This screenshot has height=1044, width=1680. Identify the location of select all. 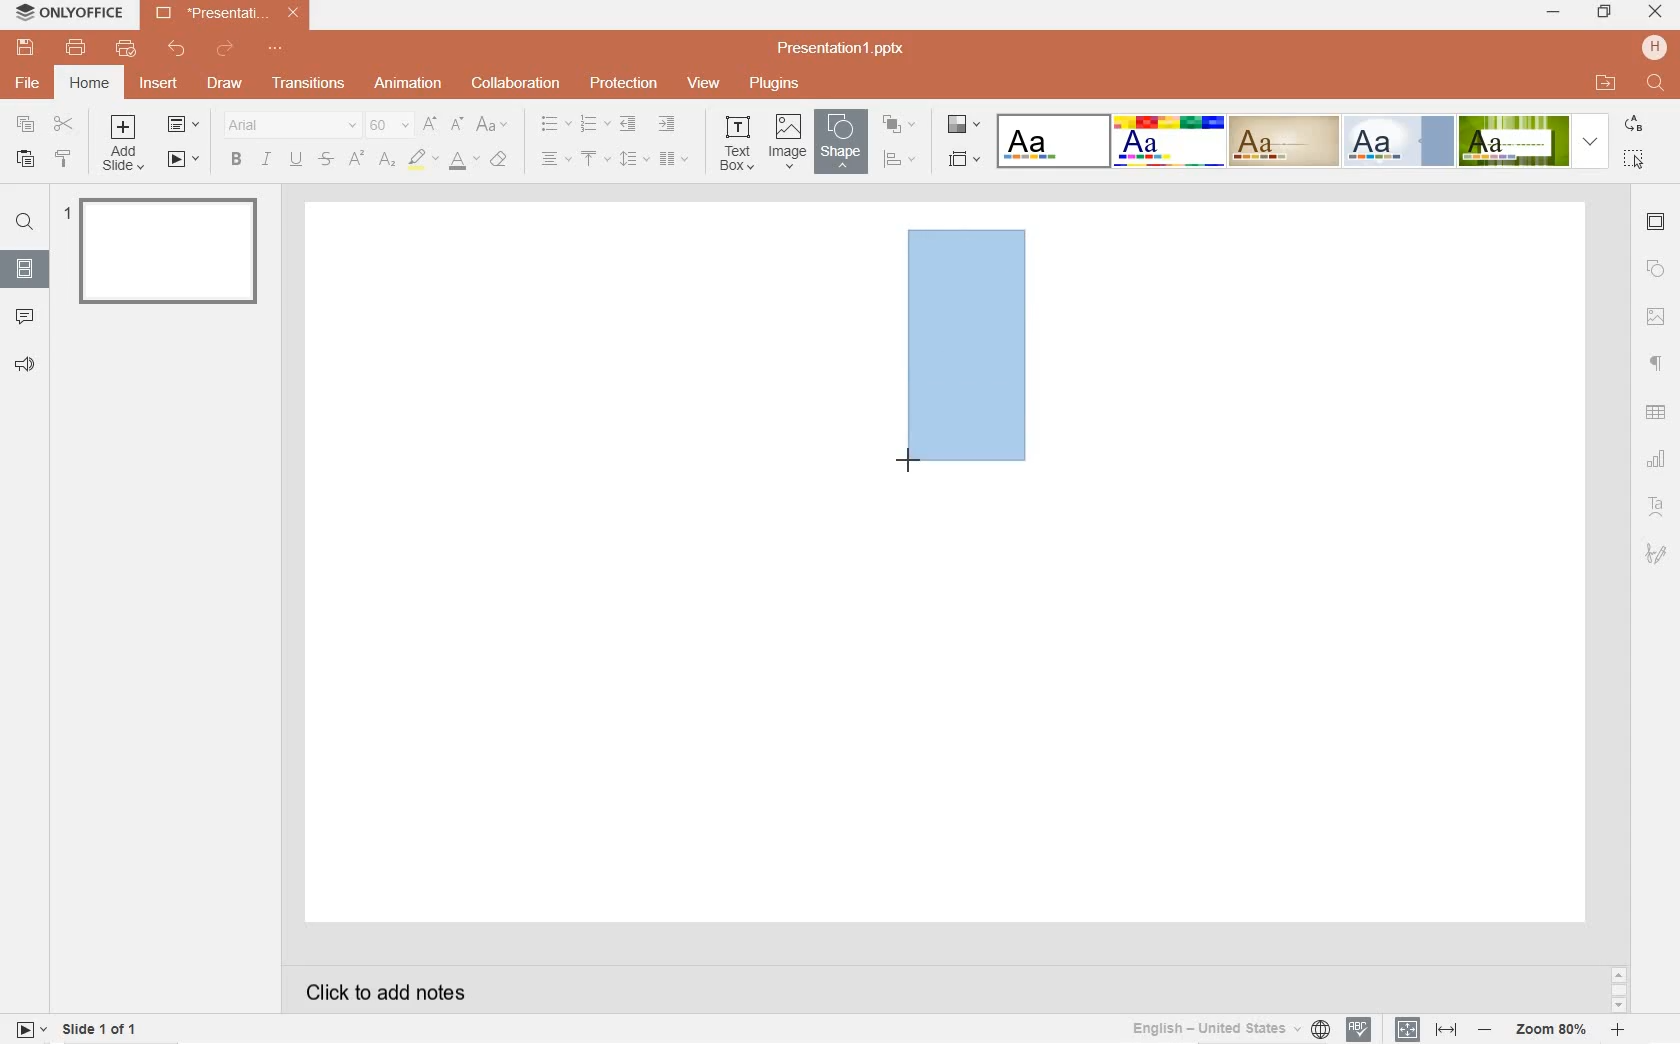
(1636, 159).